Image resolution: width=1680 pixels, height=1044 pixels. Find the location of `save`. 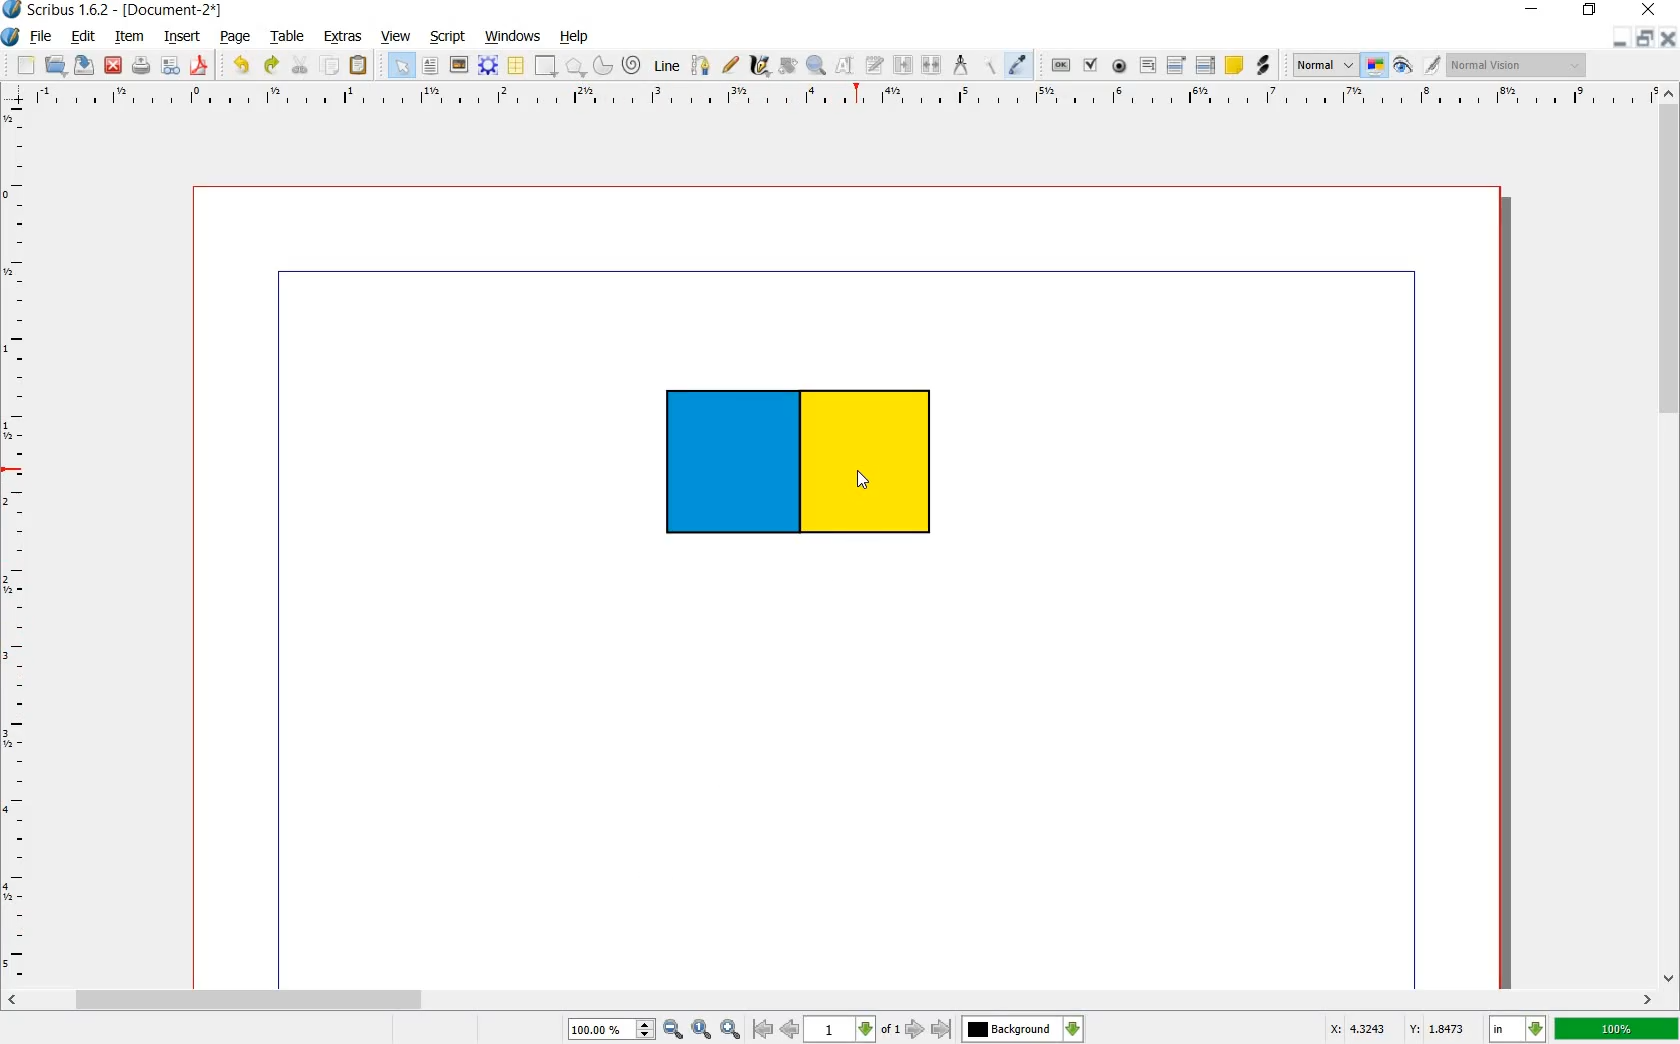

save is located at coordinates (83, 66).